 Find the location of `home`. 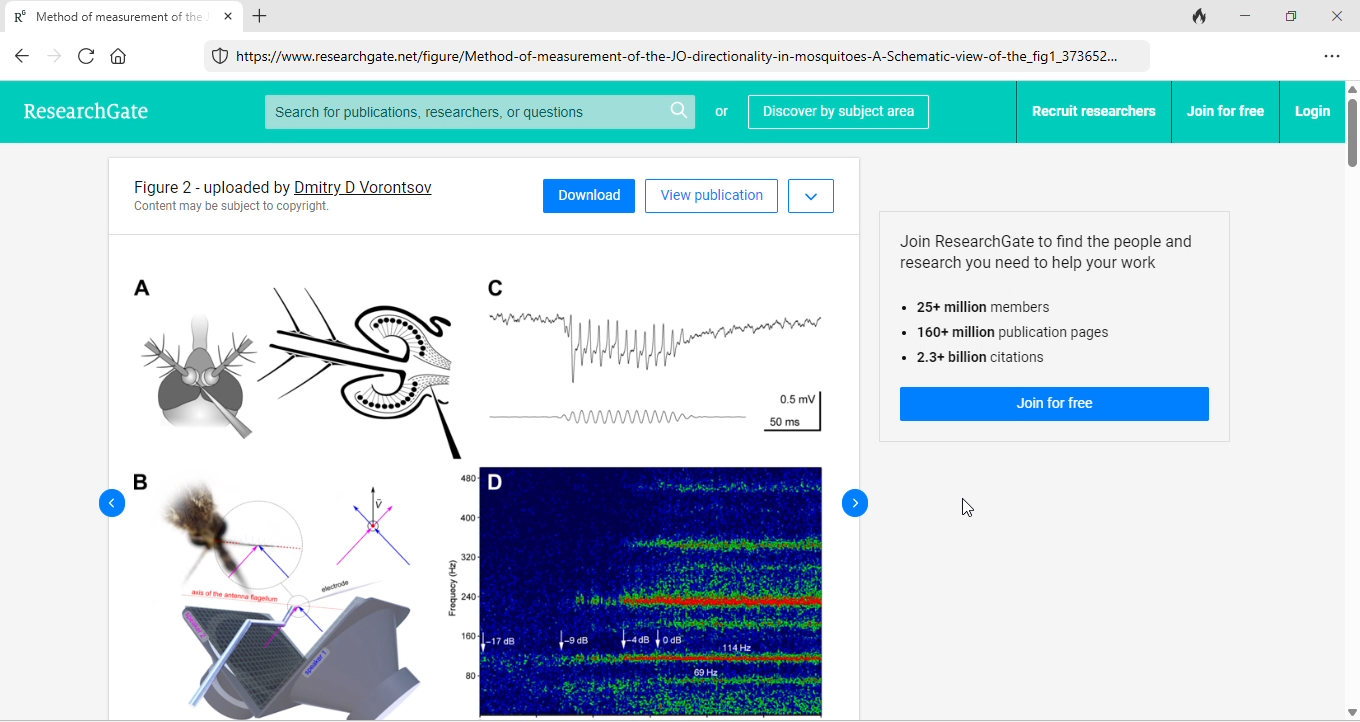

home is located at coordinates (124, 59).